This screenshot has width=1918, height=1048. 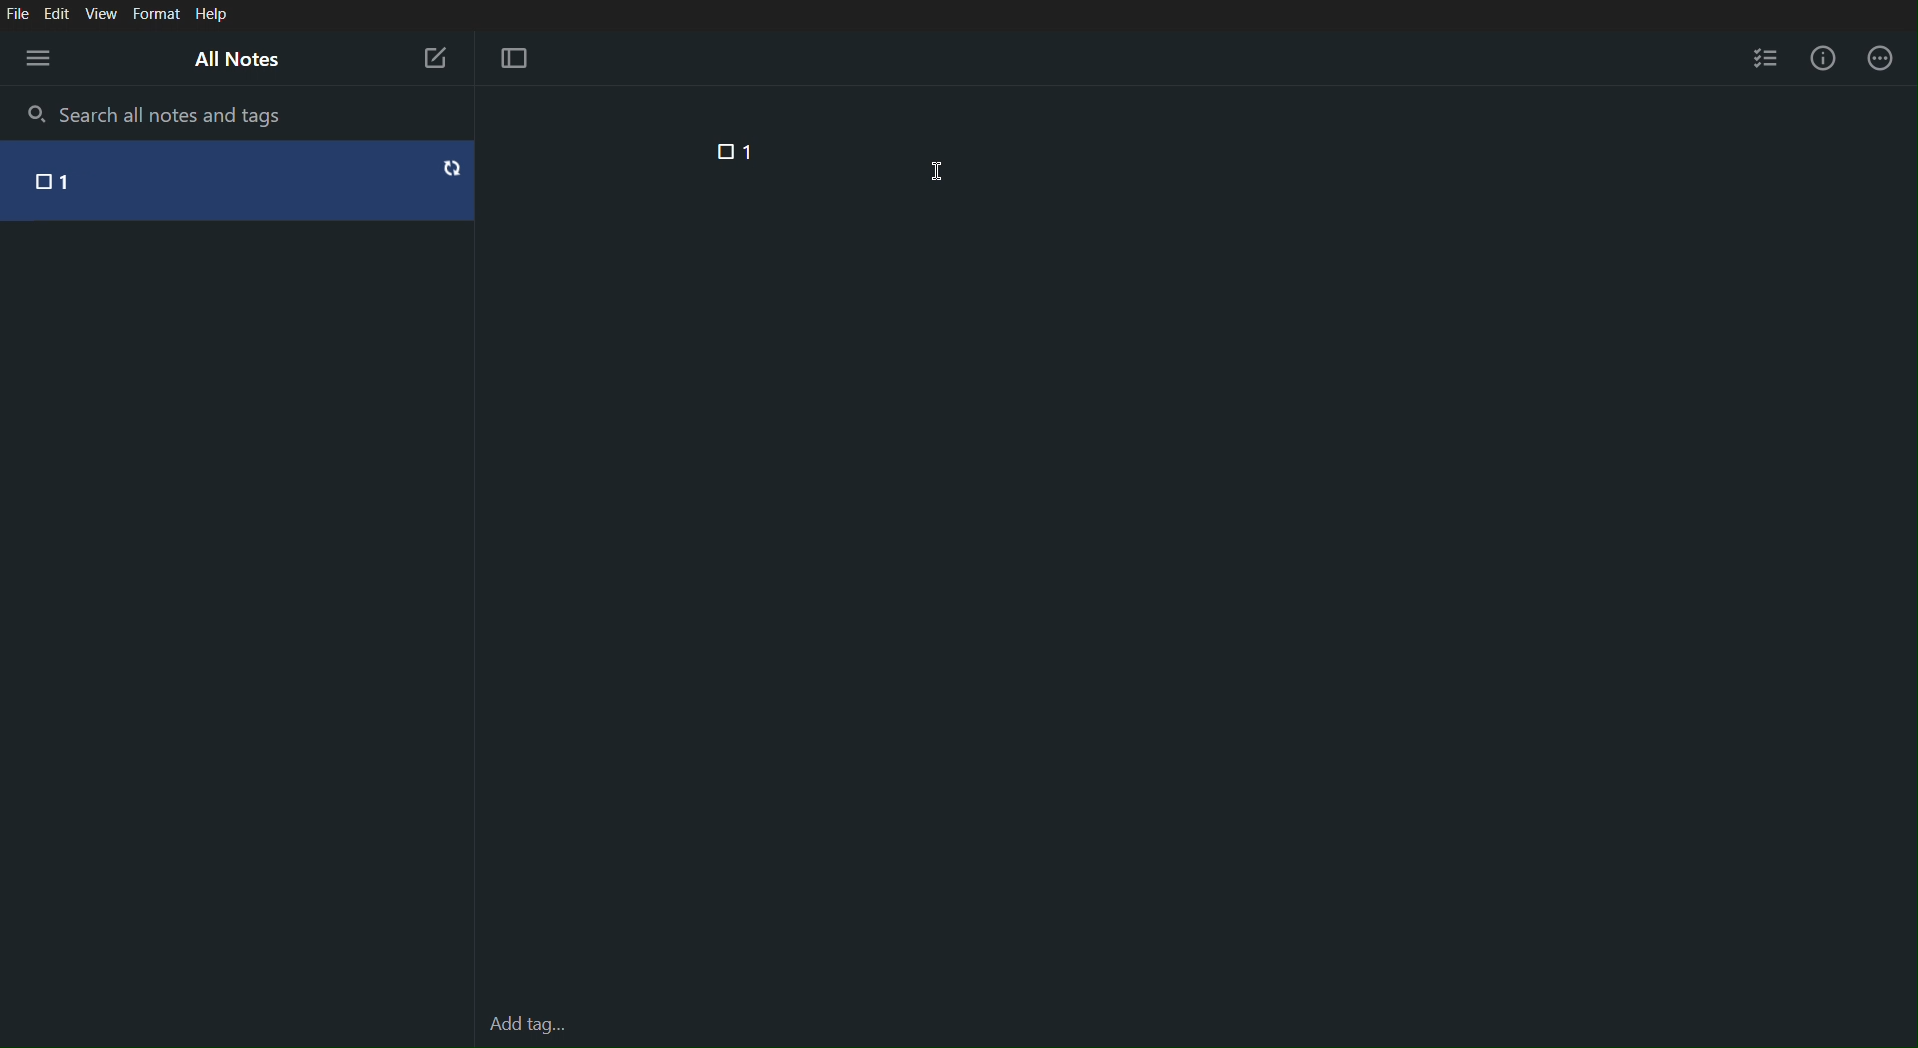 What do you see at coordinates (452, 167) in the screenshot?
I see `reset` at bounding box center [452, 167].